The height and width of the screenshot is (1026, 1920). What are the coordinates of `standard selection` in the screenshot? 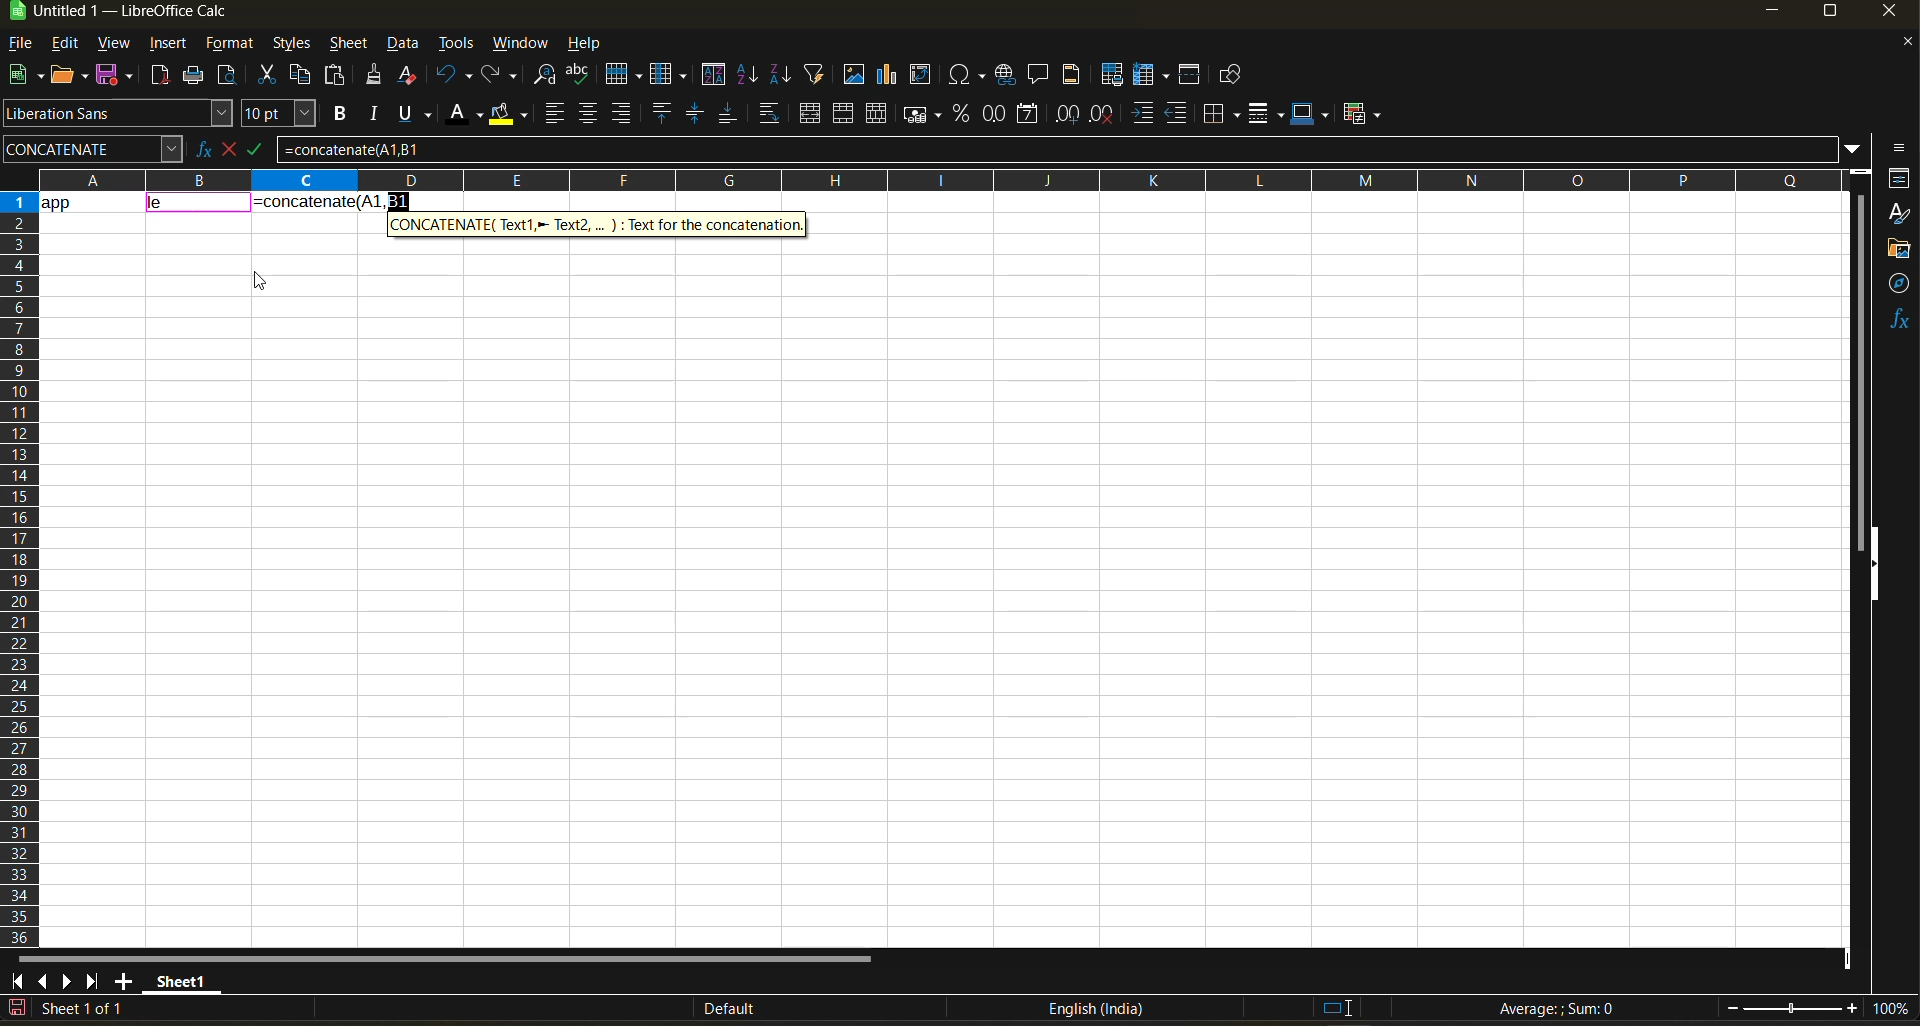 It's located at (1337, 1007).